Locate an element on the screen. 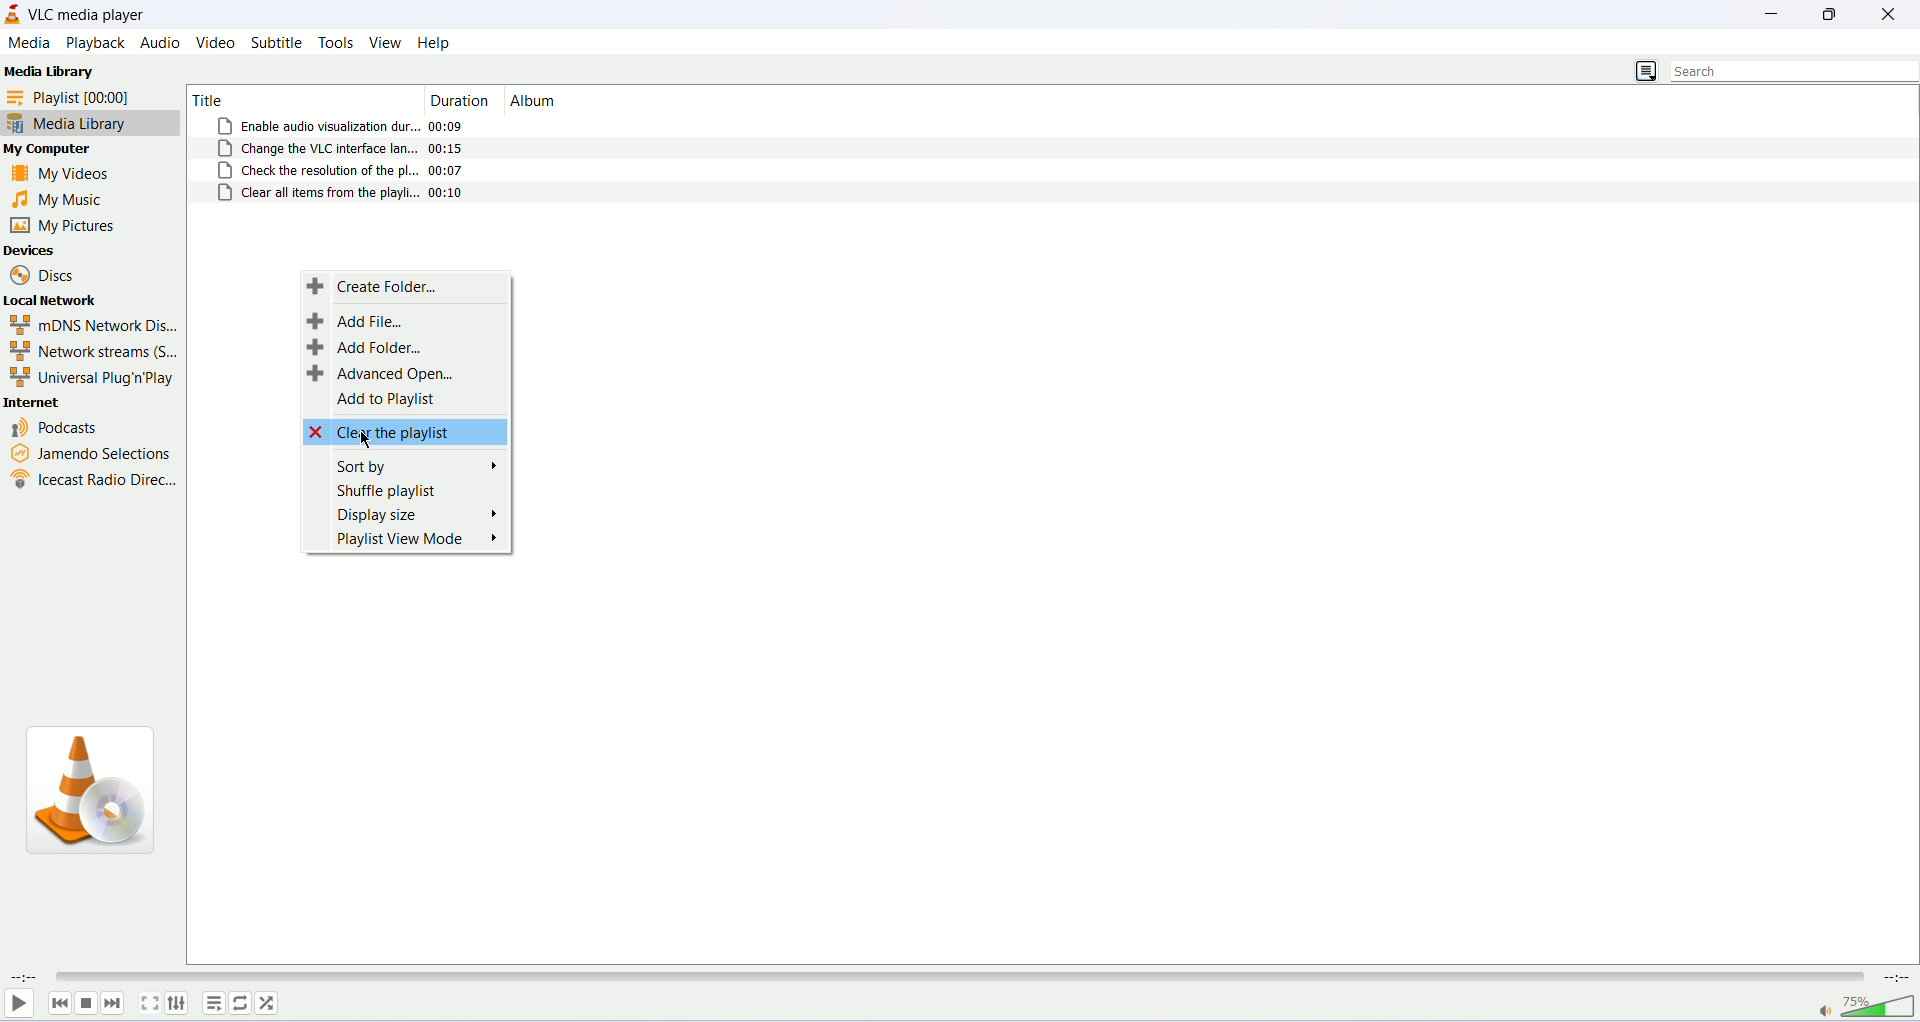  network streams is located at coordinates (95, 349).